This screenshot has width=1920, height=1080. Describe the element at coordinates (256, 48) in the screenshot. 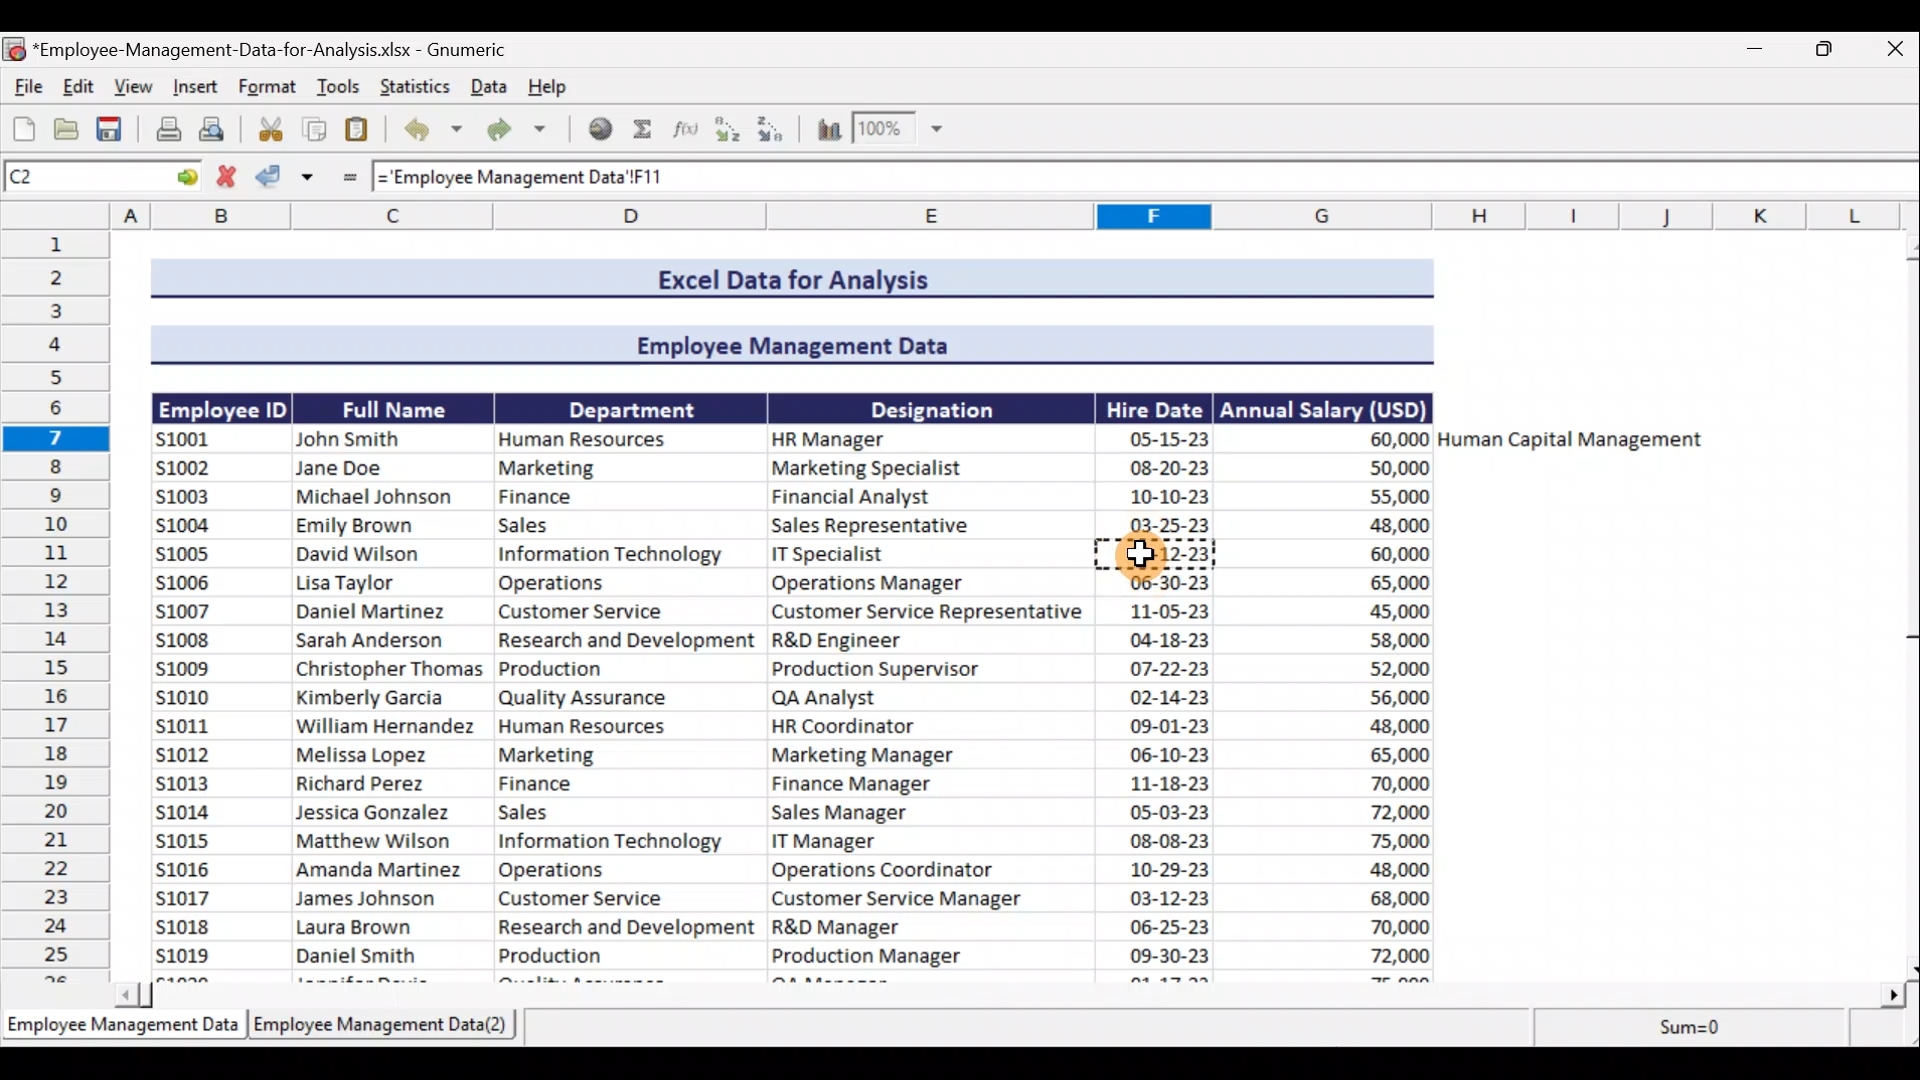

I see `Document name` at that location.